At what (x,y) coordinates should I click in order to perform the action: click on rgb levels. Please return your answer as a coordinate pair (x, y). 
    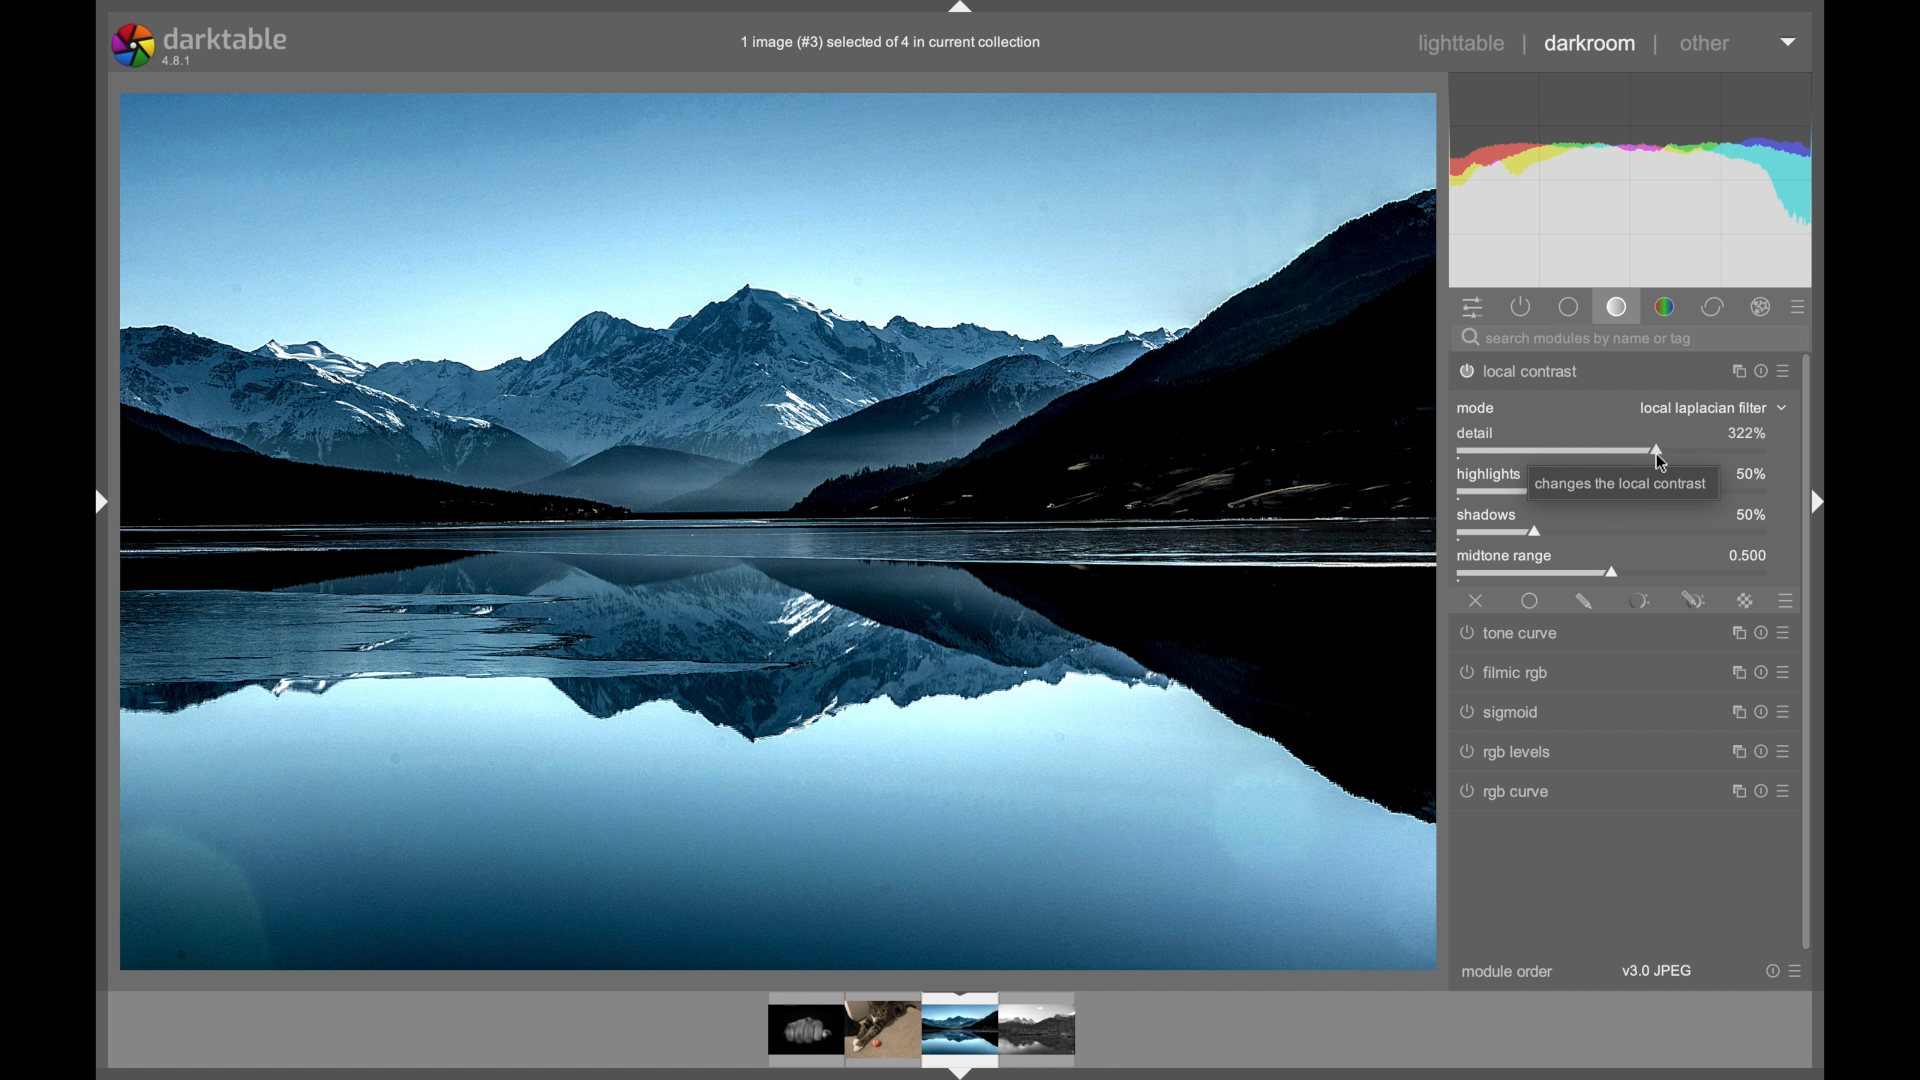
    Looking at the image, I should click on (1505, 751).